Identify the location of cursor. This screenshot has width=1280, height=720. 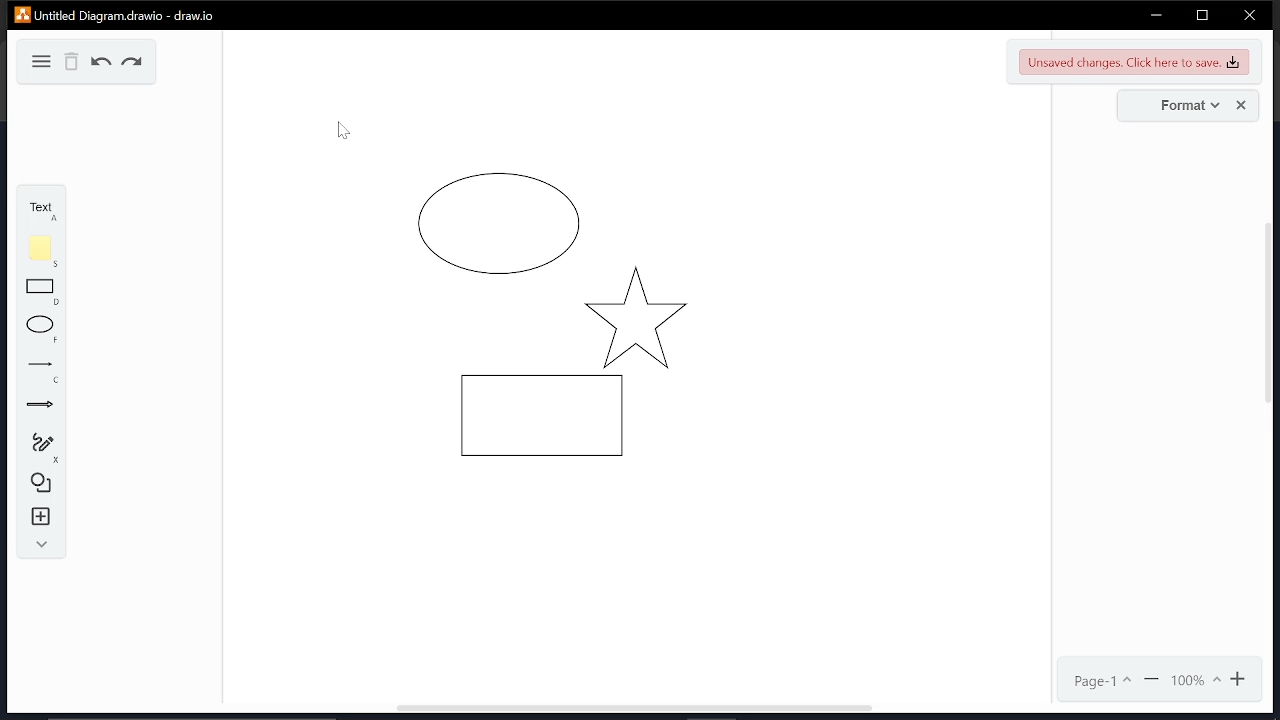
(338, 132).